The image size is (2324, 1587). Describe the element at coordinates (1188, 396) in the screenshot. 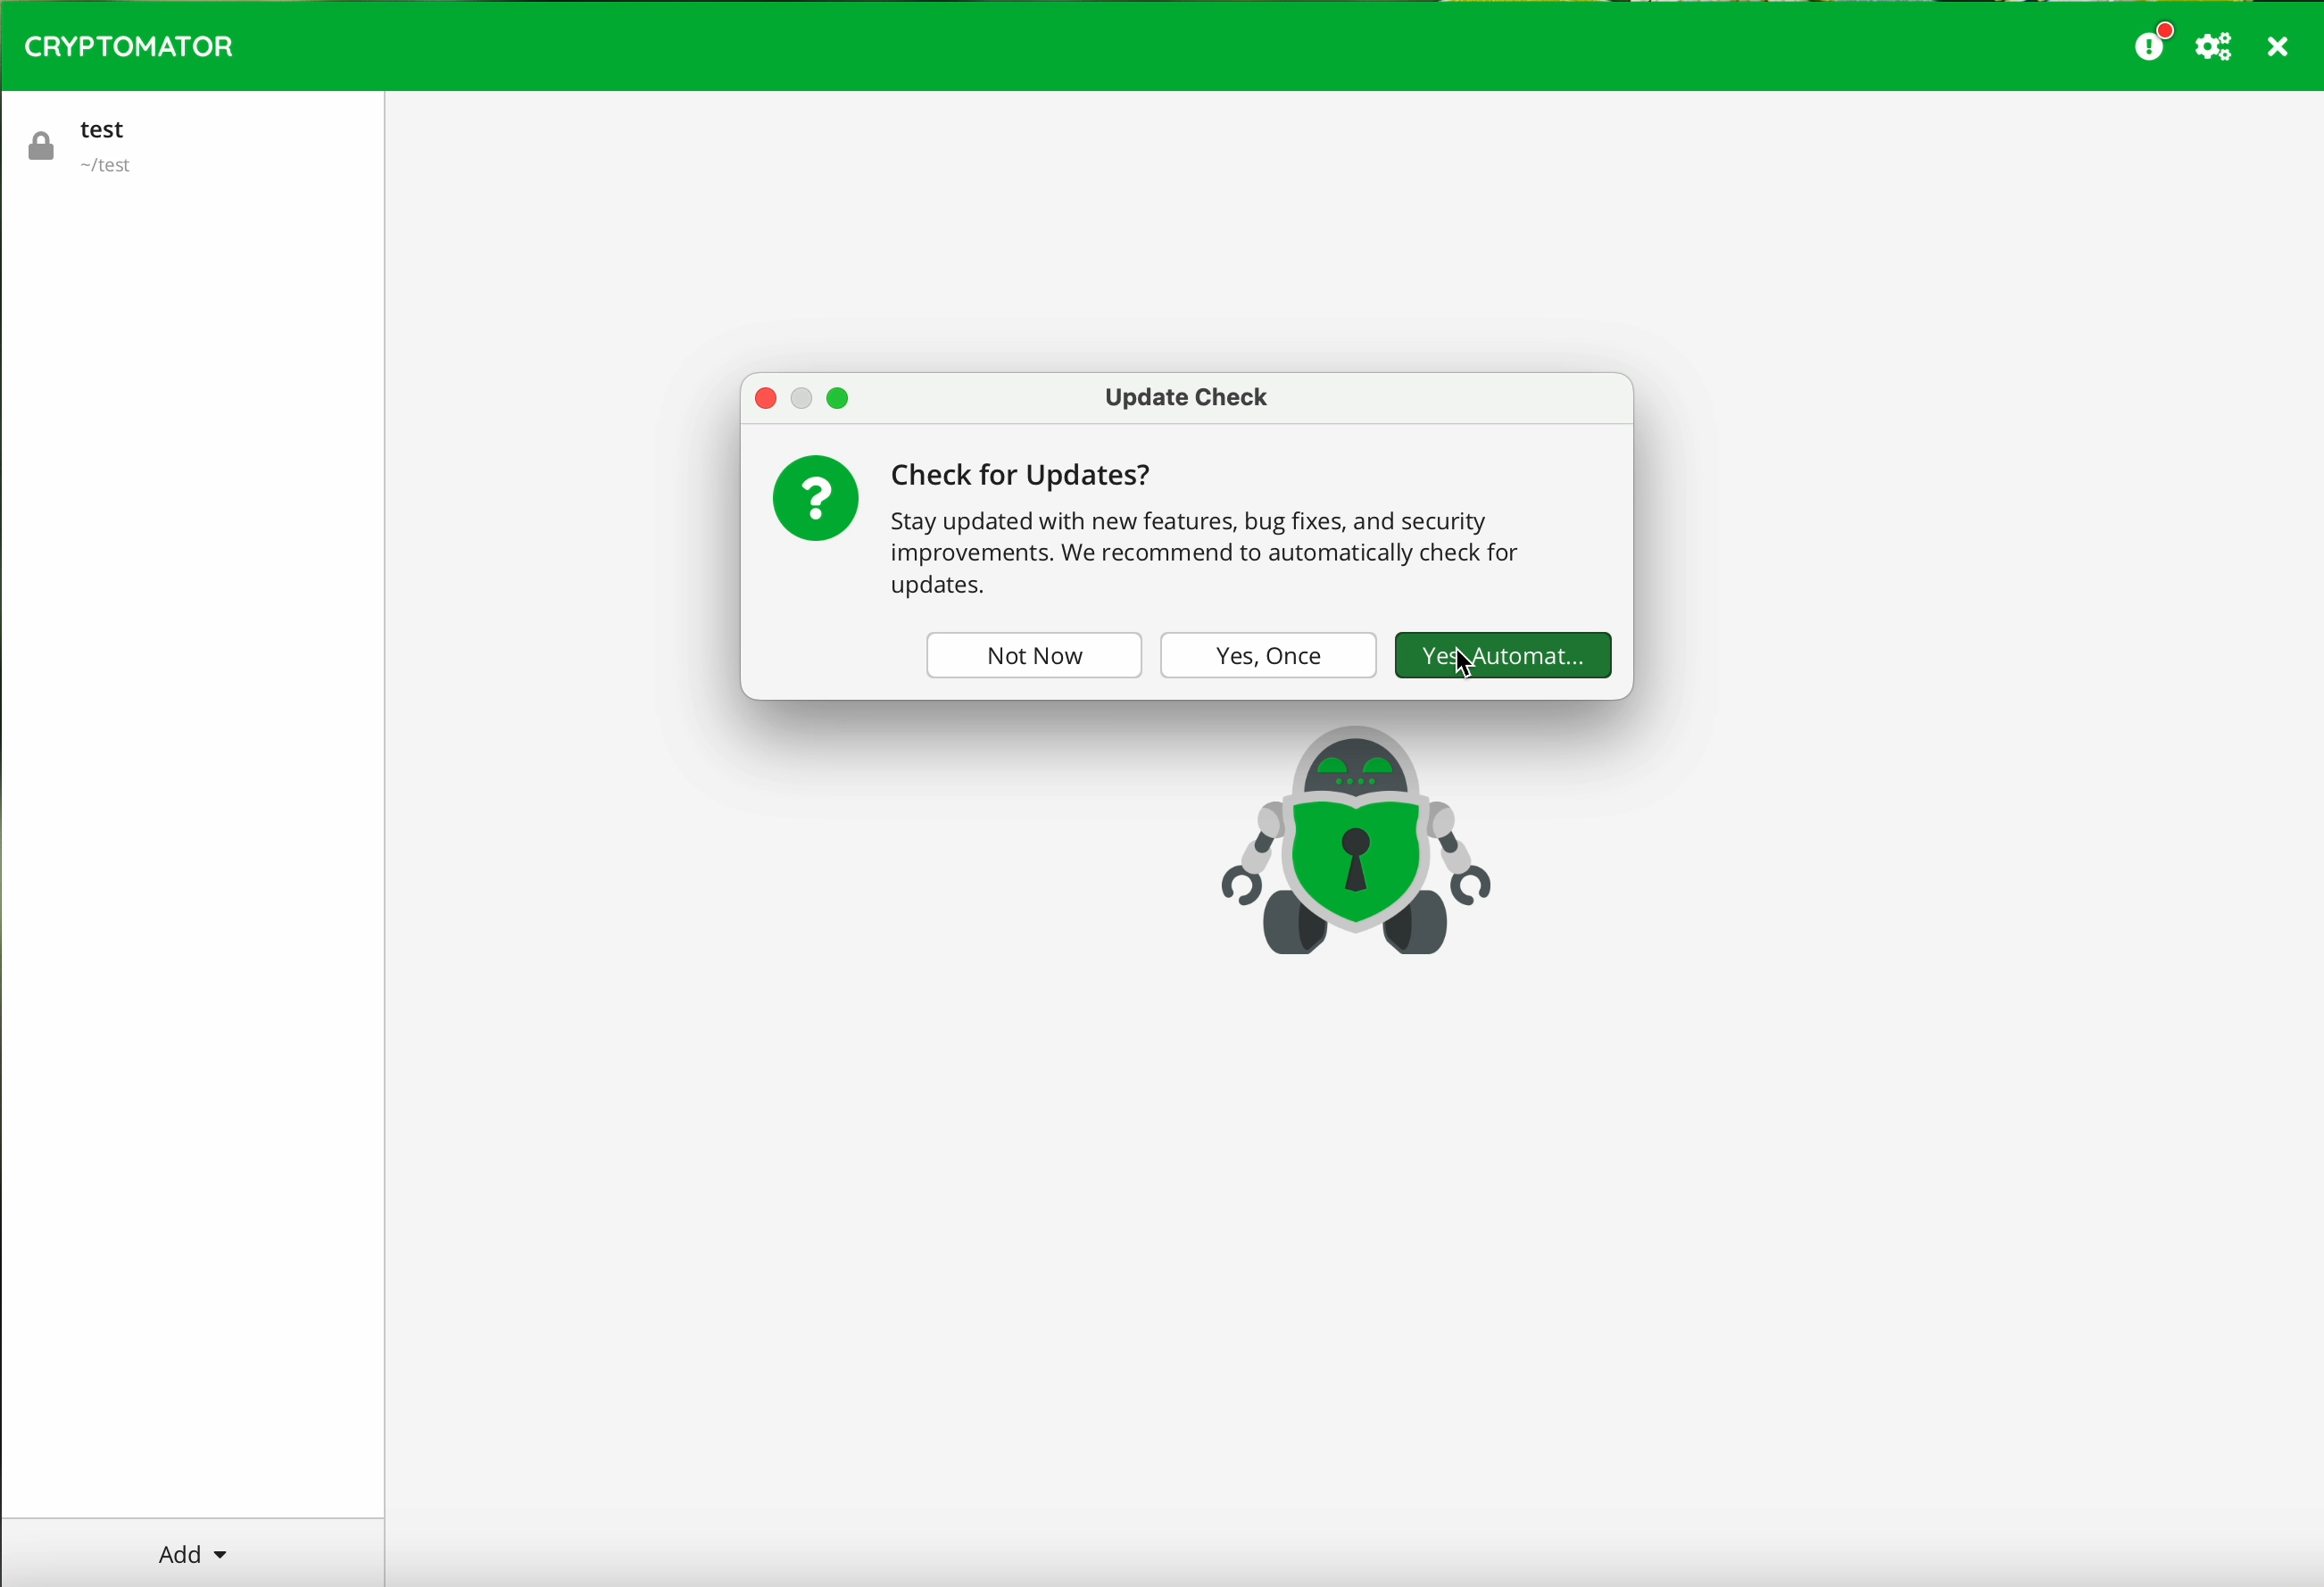

I see `update check ` at that location.